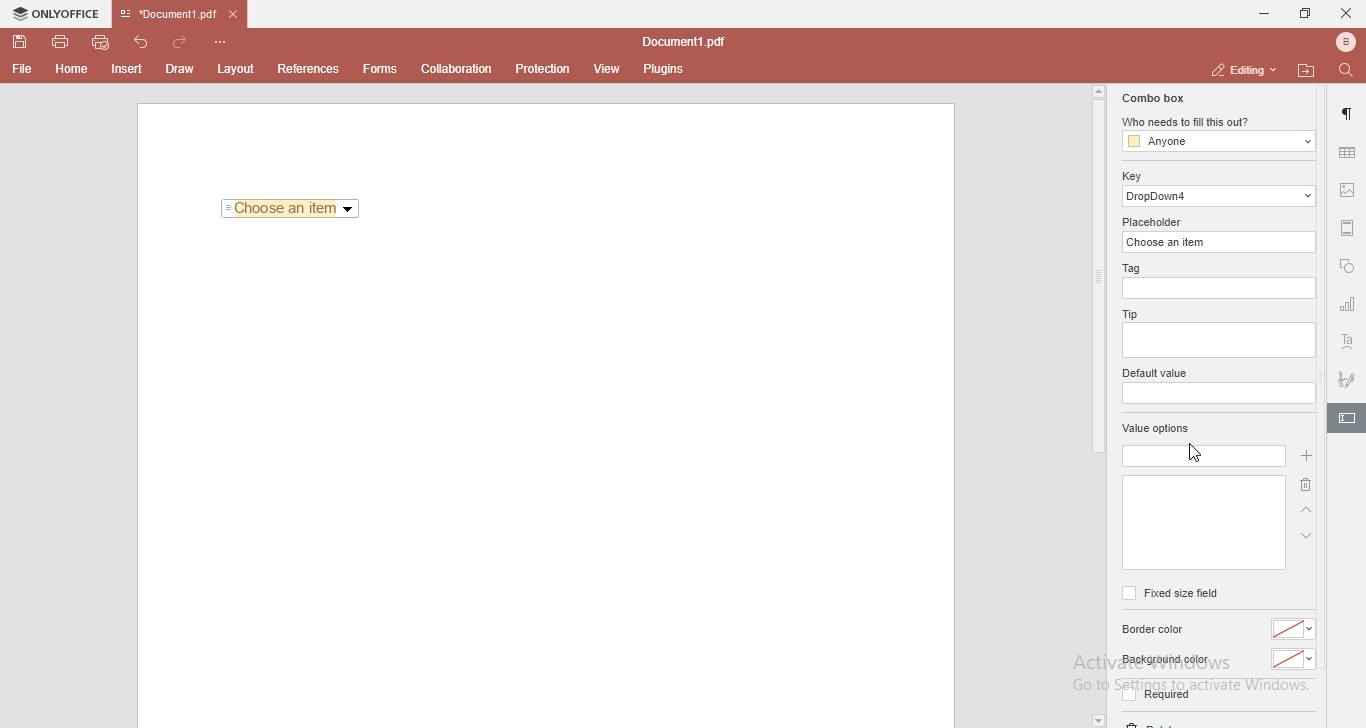 The height and width of the screenshot is (728, 1366). Describe the element at coordinates (1154, 698) in the screenshot. I see `required` at that location.